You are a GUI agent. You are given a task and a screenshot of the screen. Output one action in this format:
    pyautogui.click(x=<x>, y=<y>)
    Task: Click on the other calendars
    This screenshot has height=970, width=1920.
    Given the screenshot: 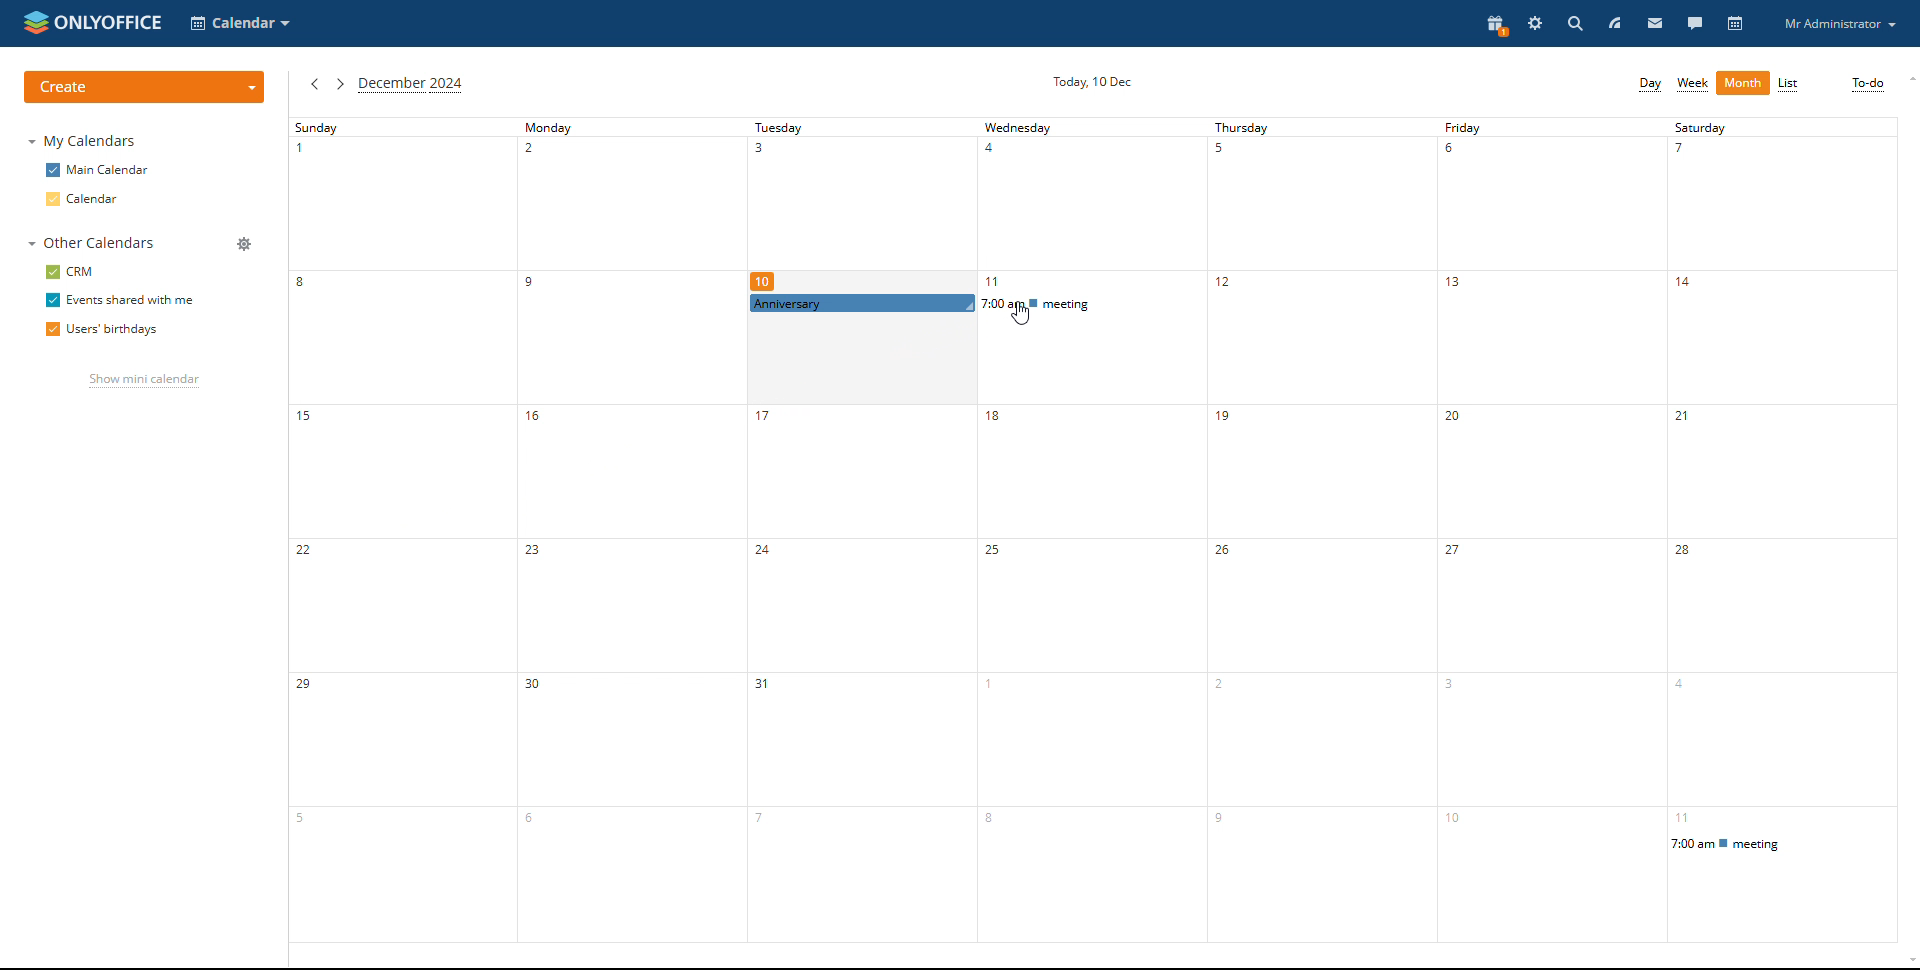 What is the action you would take?
    pyautogui.click(x=96, y=244)
    